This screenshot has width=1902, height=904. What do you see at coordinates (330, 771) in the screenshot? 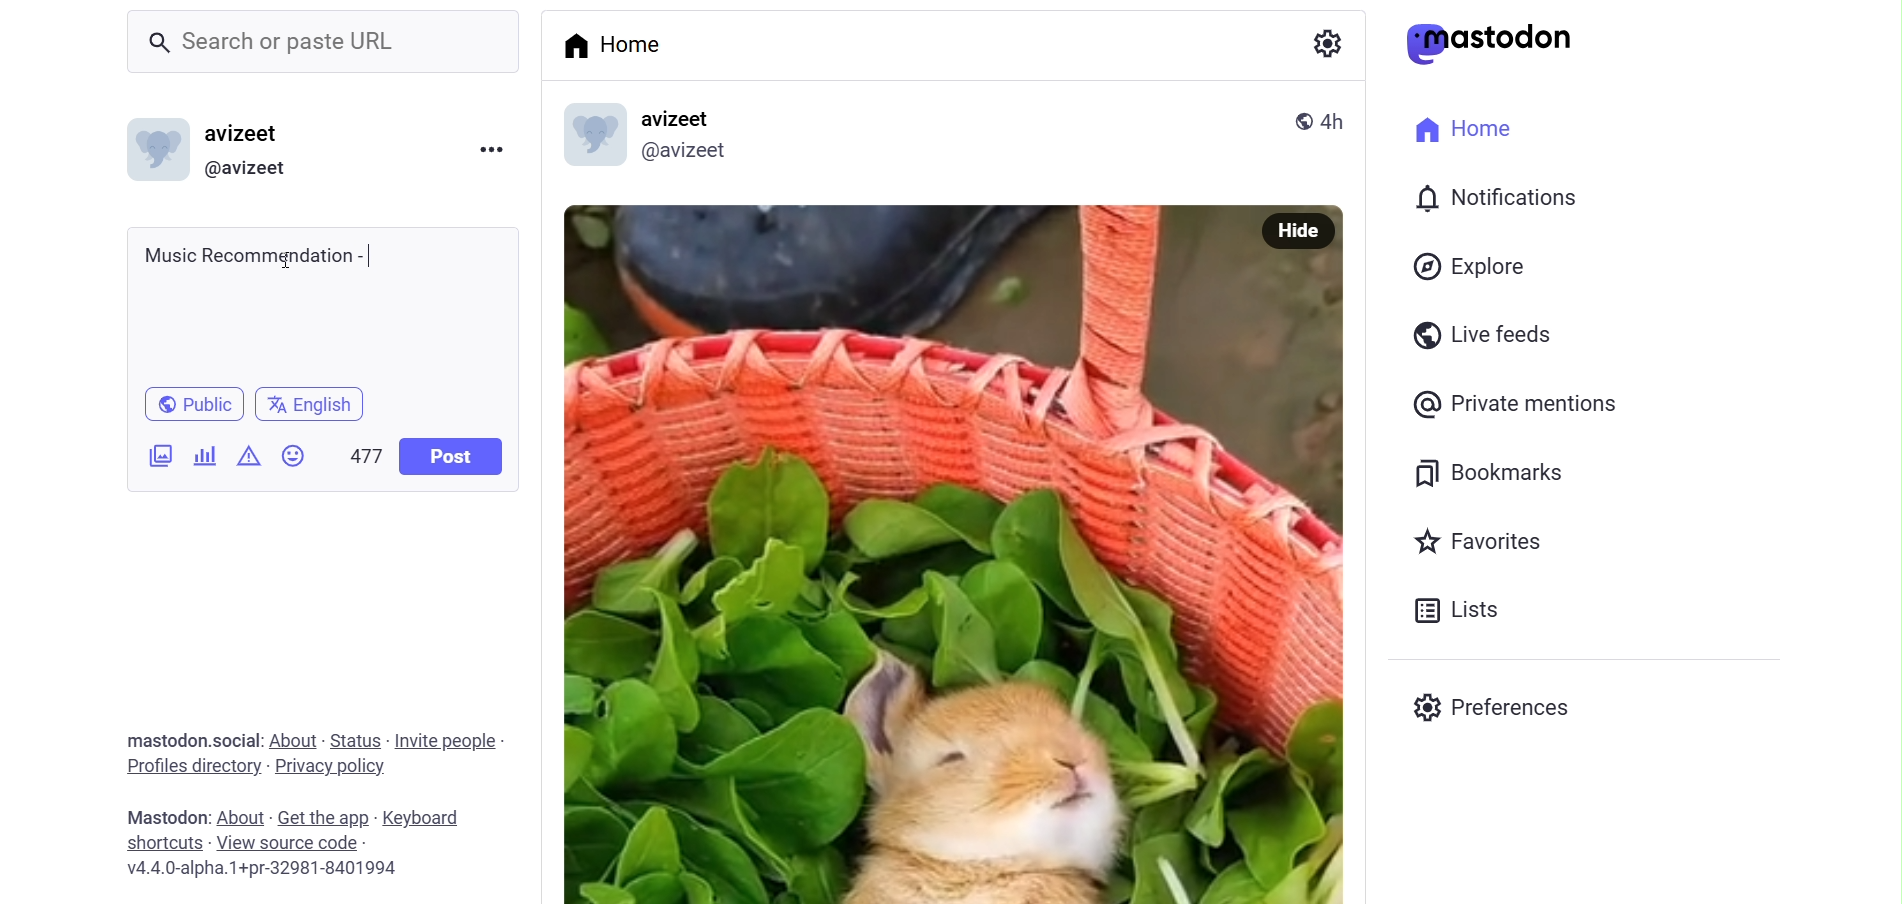
I see `privacy policy` at bounding box center [330, 771].